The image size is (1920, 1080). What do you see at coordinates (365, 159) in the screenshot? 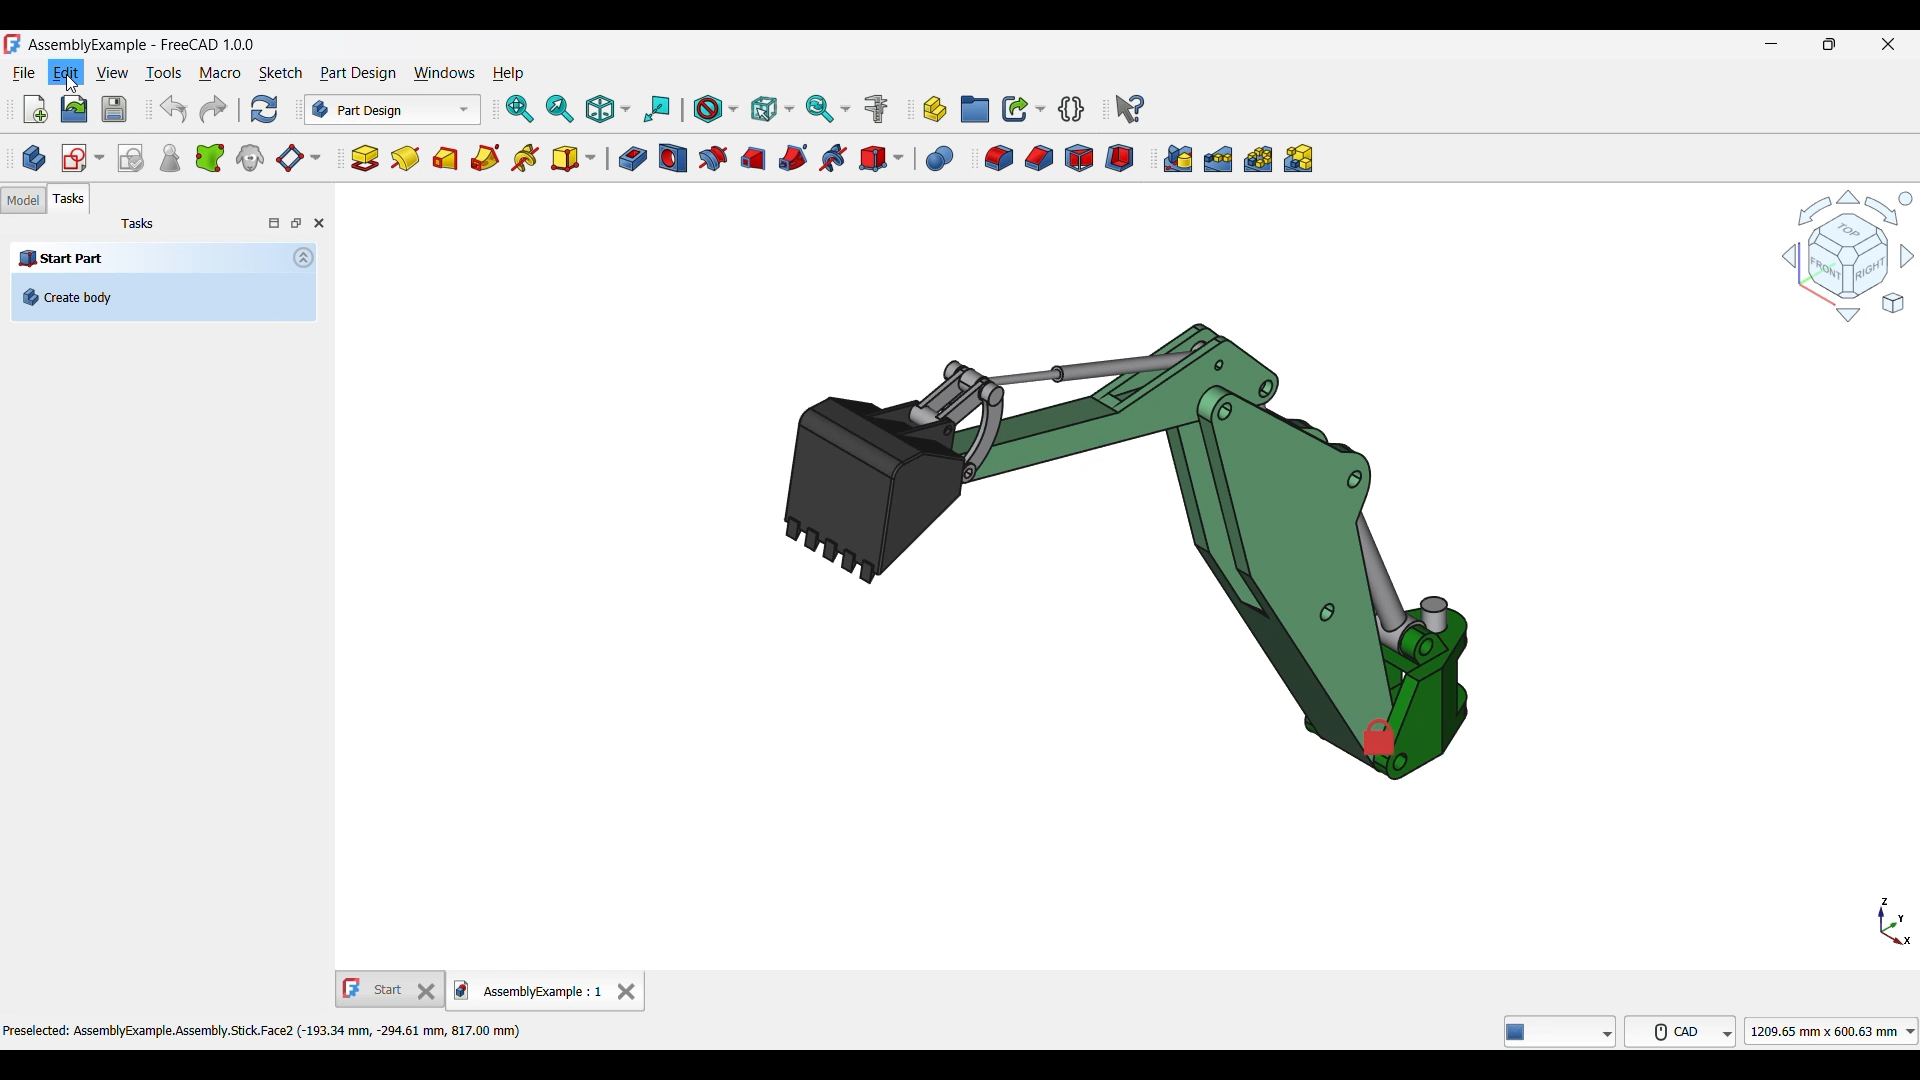
I see `Pad` at bounding box center [365, 159].